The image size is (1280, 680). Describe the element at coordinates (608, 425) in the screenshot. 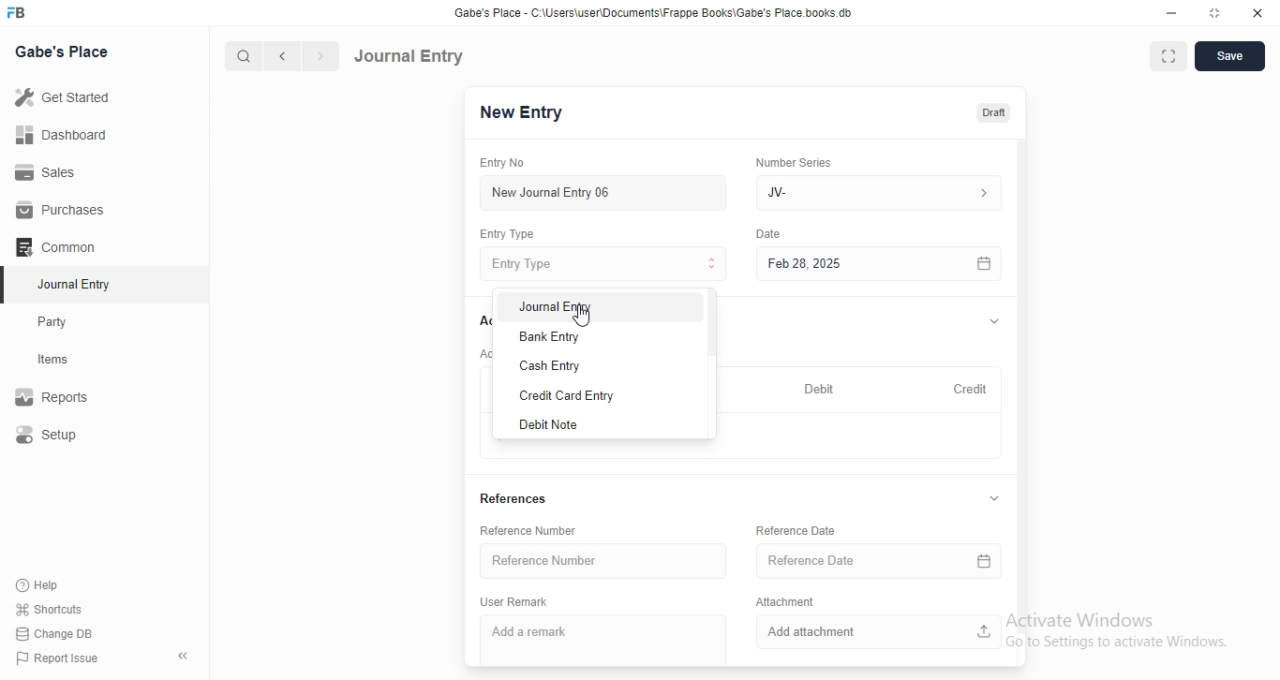

I see `Debit Note.` at that location.